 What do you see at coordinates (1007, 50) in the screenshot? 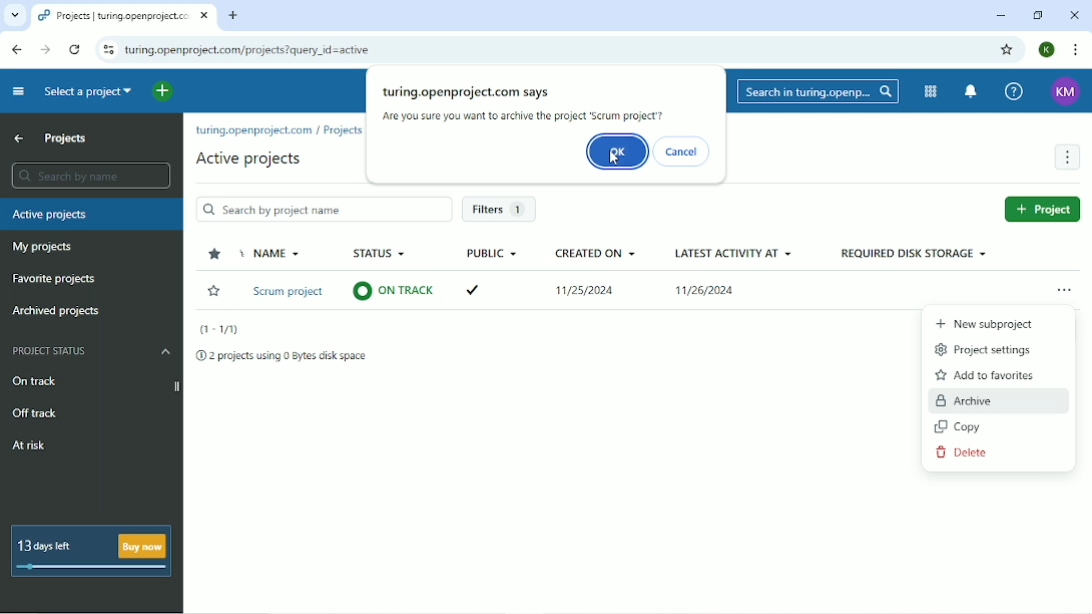
I see `Bookmark this tab` at bounding box center [1007, 50].